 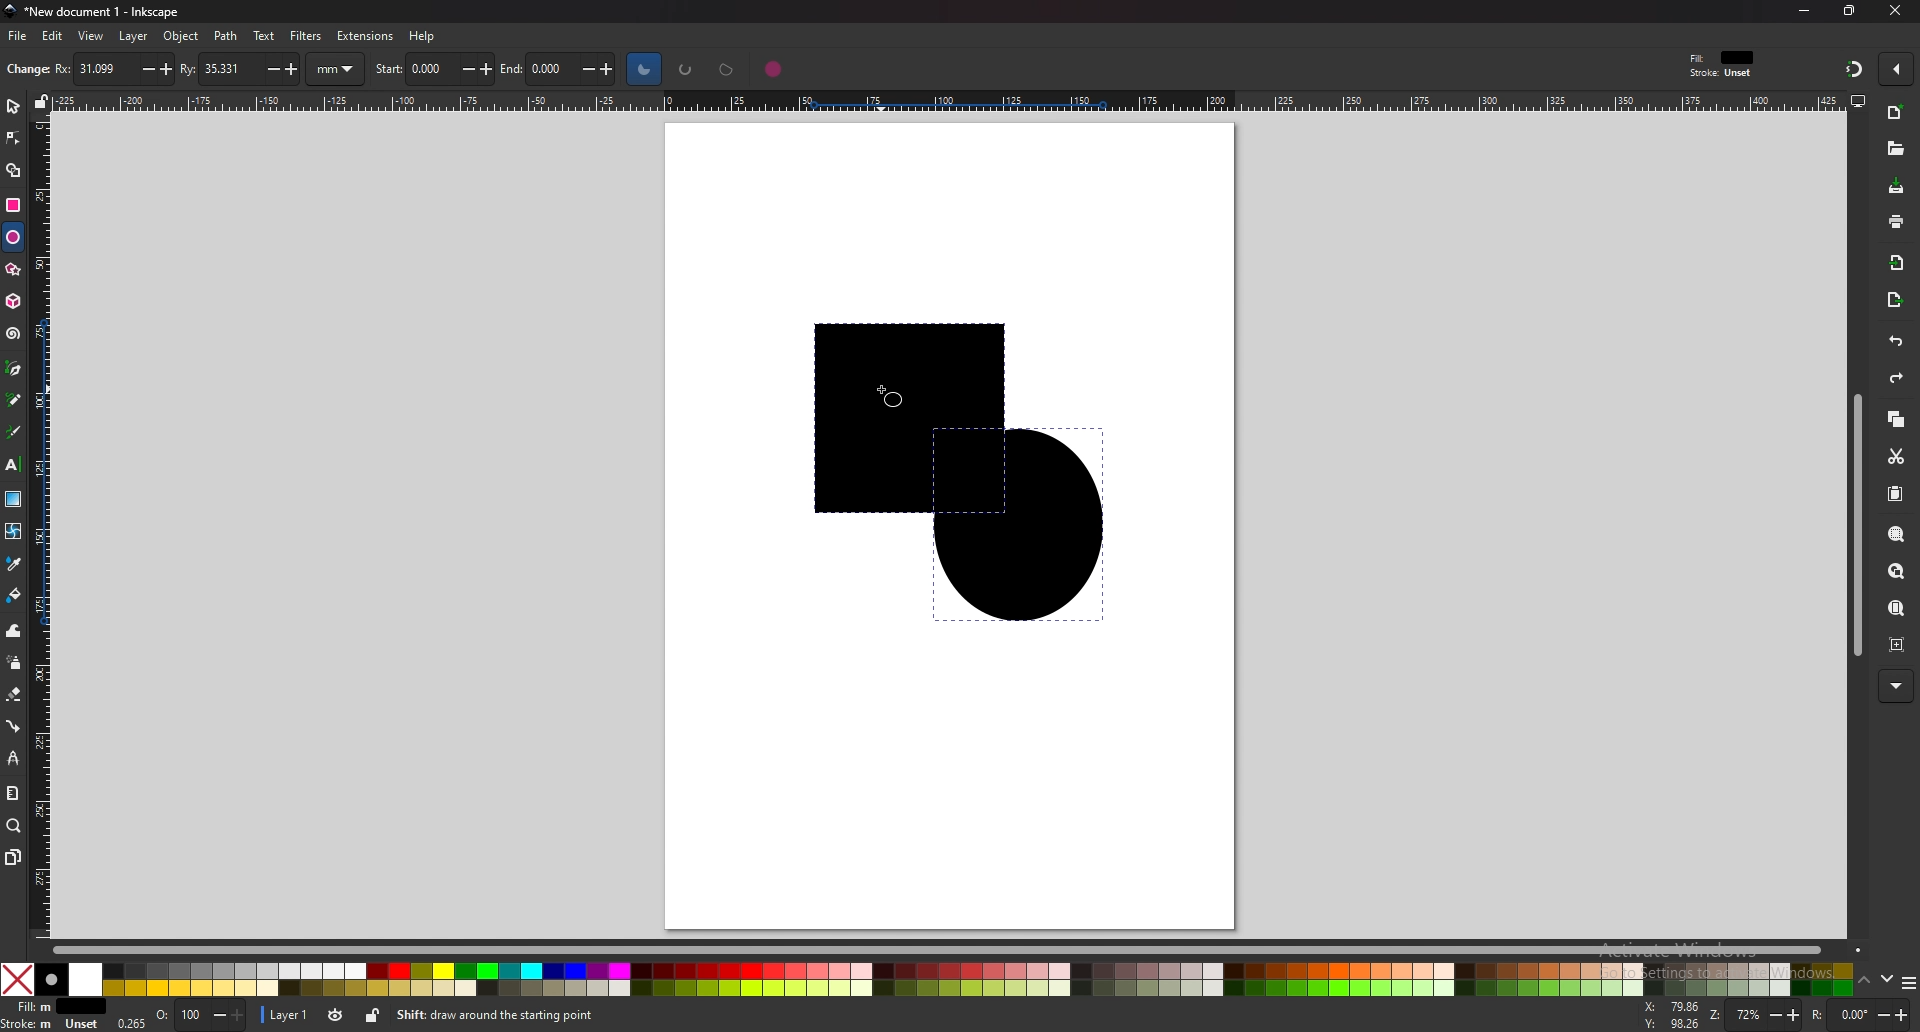 I want to click on zoom drawing, so click(x=1897, y=571).